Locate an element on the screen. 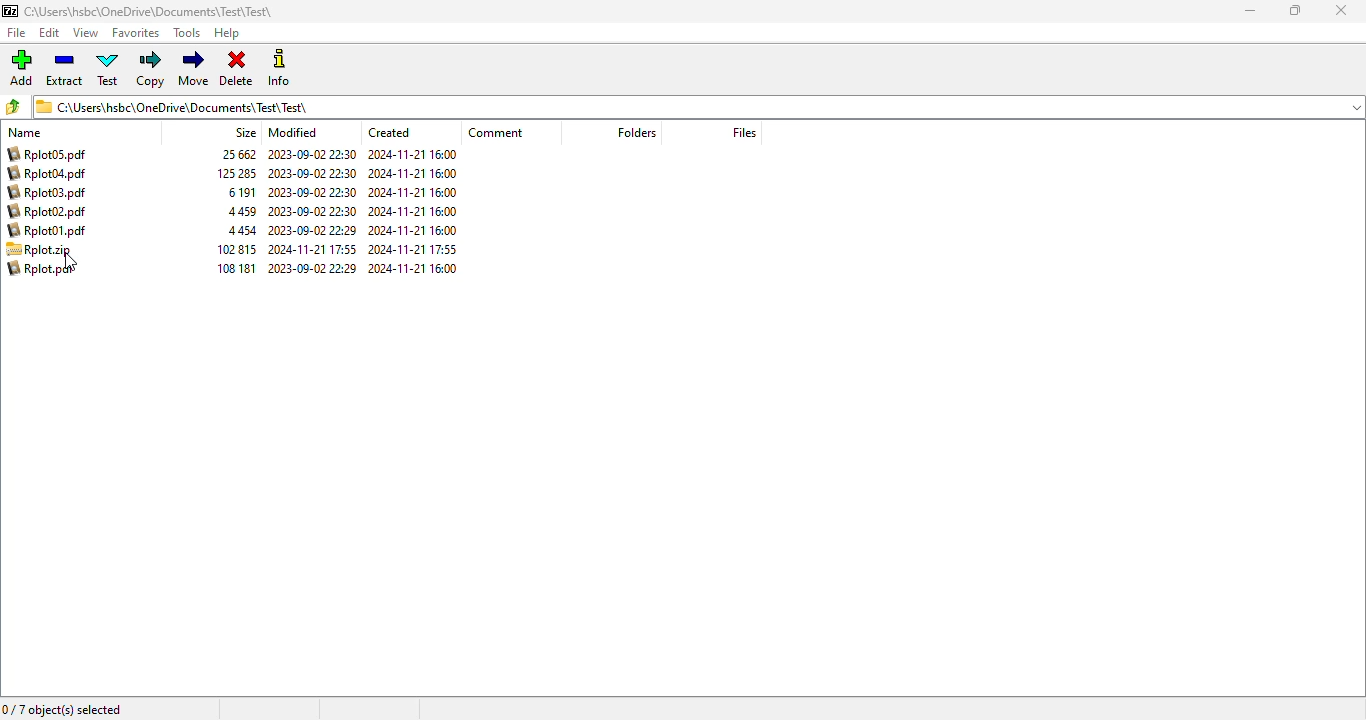  comment is located at coordinates (496, 132).